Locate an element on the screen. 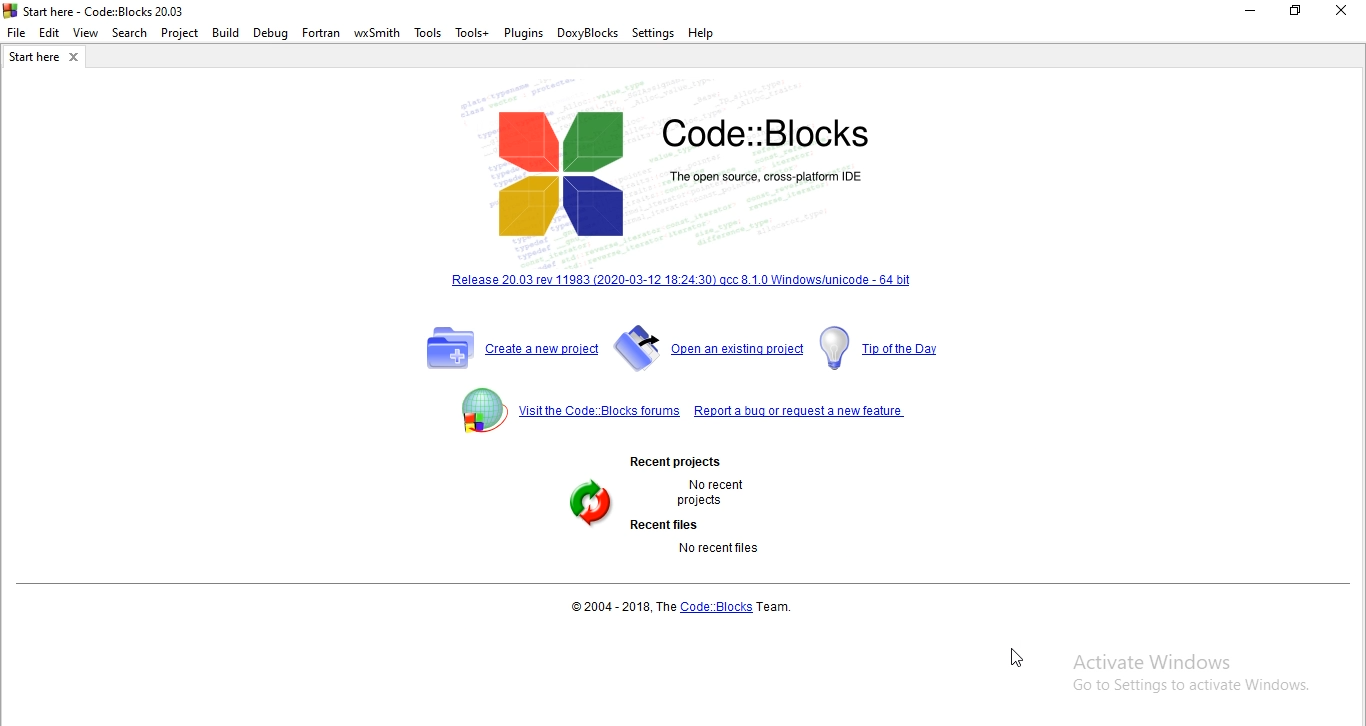  View is located at coordinates (87, 34).